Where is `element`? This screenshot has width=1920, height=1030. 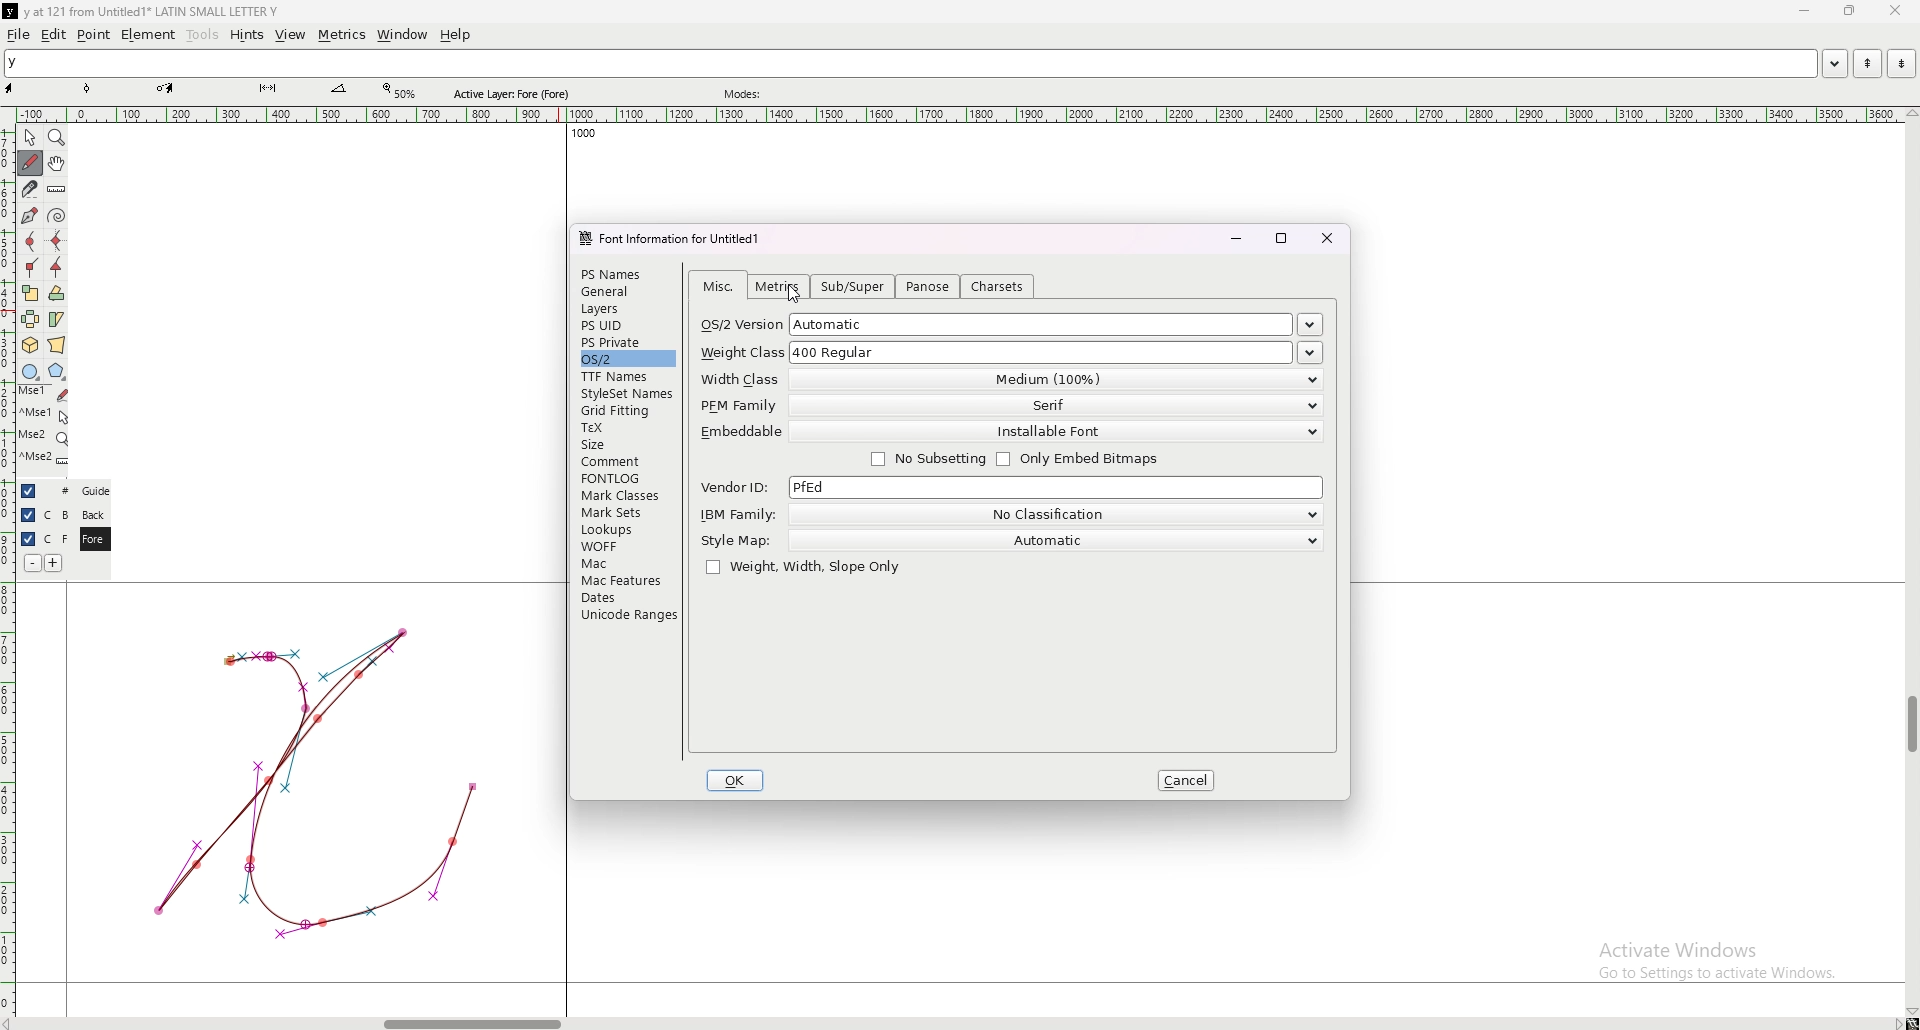
element is located at coordinates (148, 34).